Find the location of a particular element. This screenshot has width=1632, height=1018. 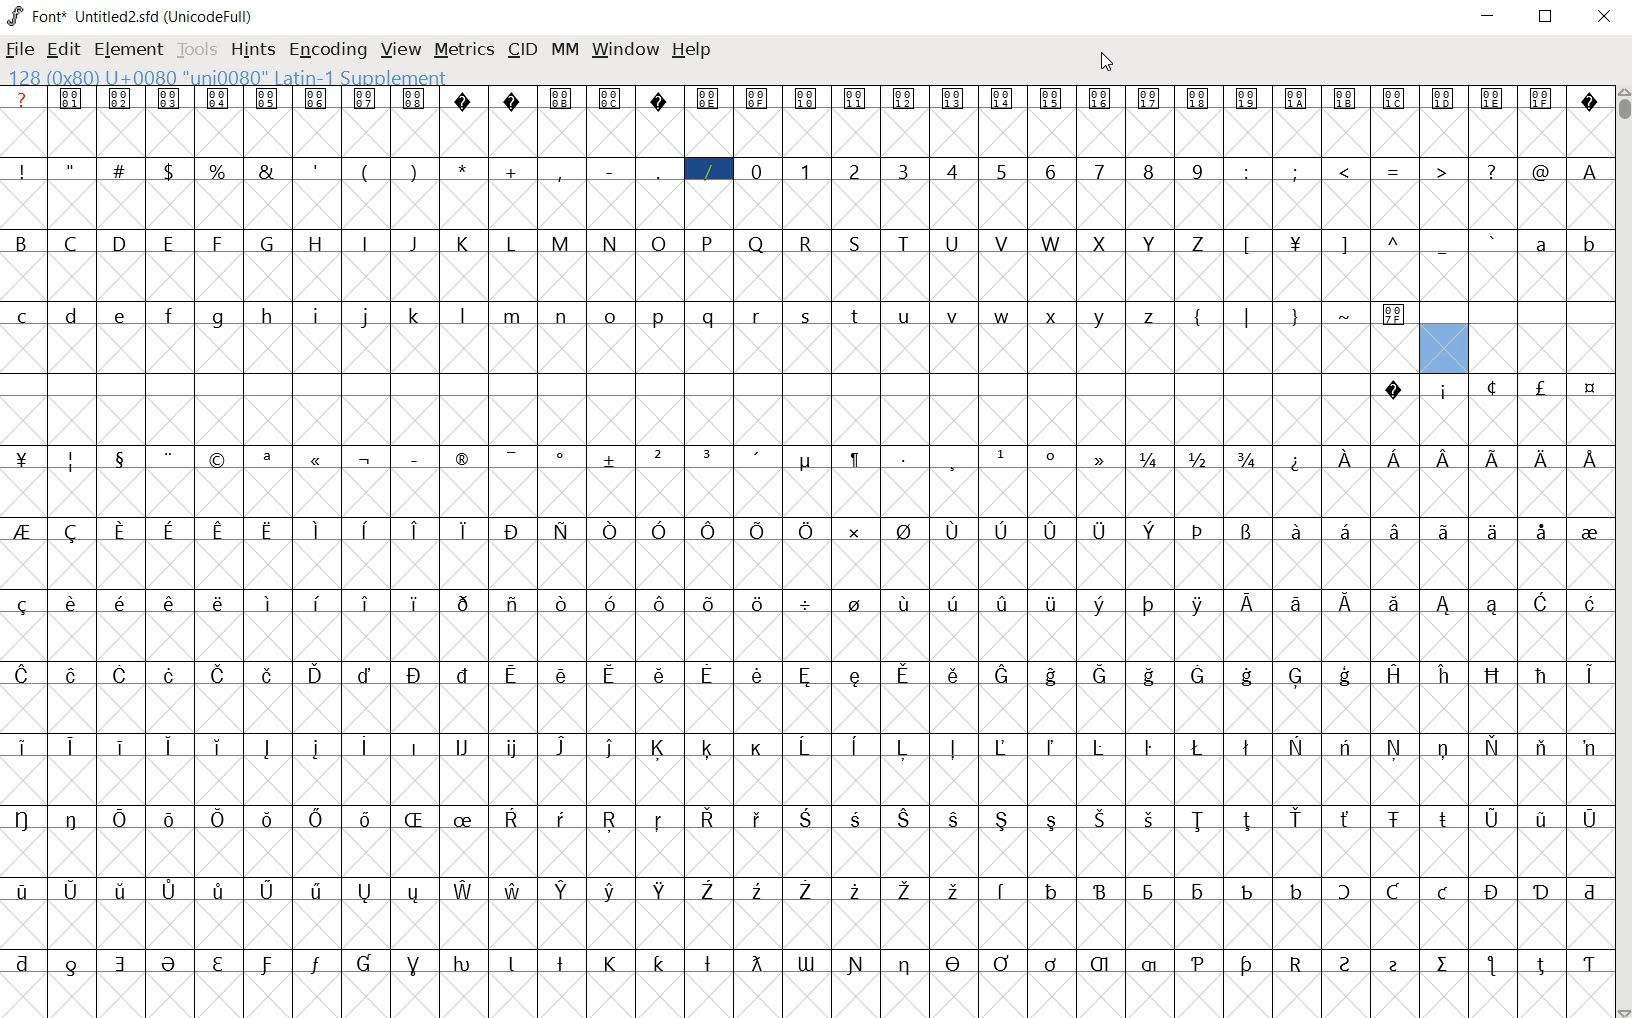

glyph is located at coordinates (1295, 318).